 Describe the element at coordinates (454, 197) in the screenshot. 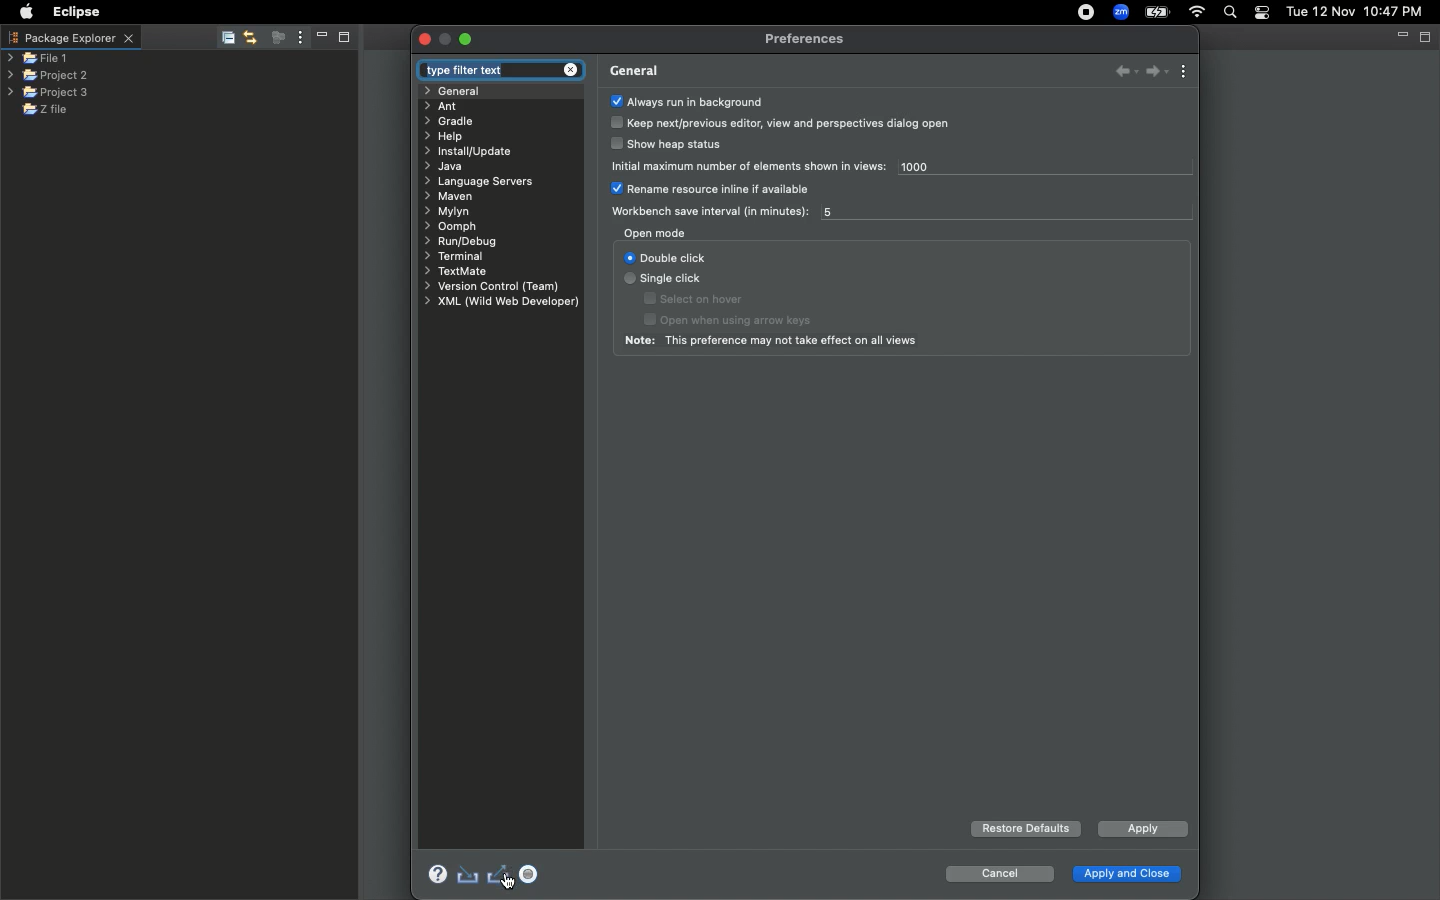

I see `Maven` at that location.